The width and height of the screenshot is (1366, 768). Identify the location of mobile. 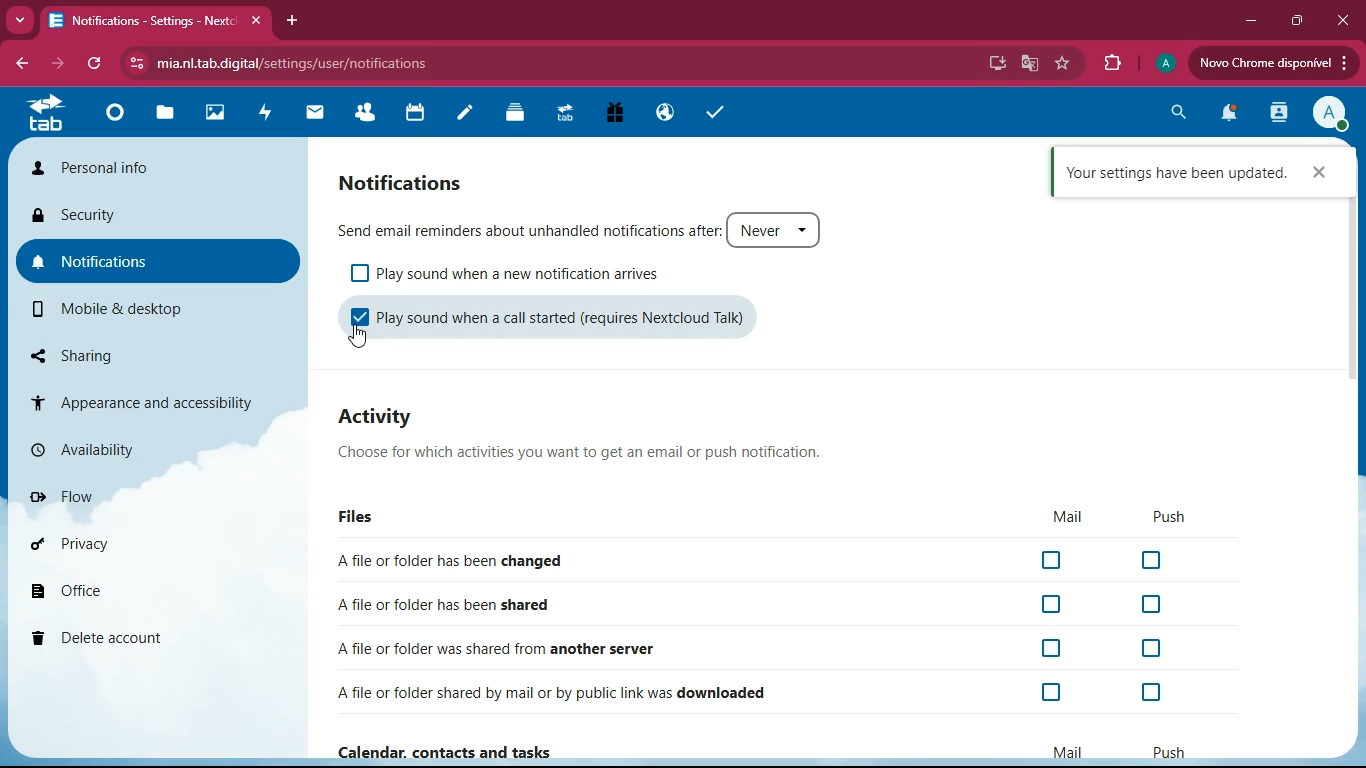
(108, 308).